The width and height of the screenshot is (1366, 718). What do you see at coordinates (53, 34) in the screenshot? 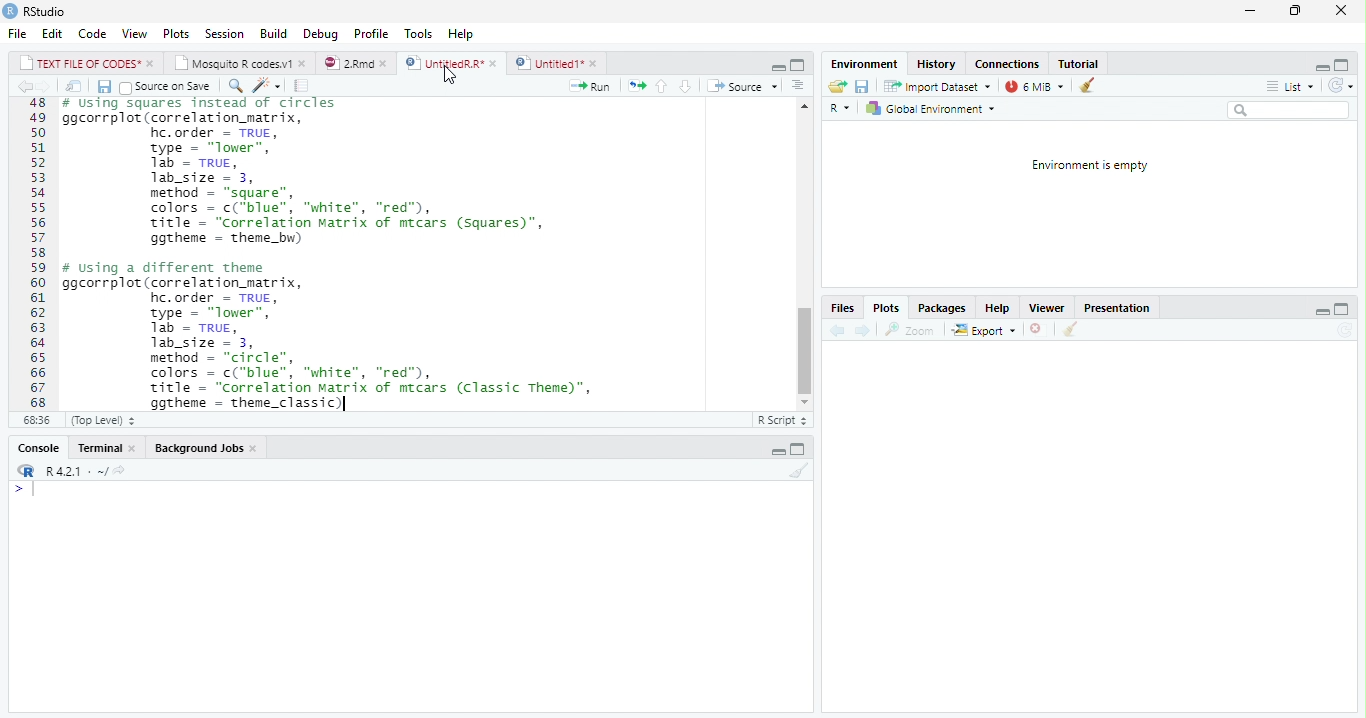
I see `Edit` at bounding box center [53, 34].